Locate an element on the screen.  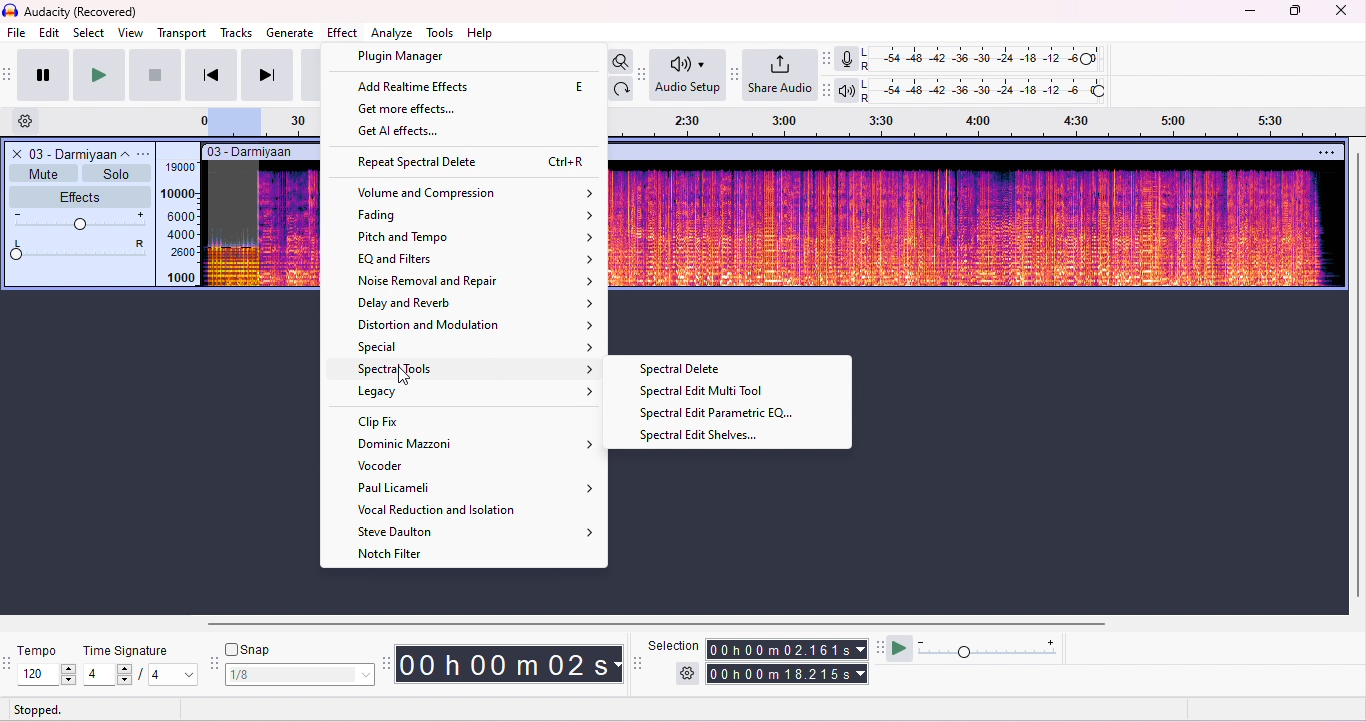
playback speed is located at coordinates (988, 648).